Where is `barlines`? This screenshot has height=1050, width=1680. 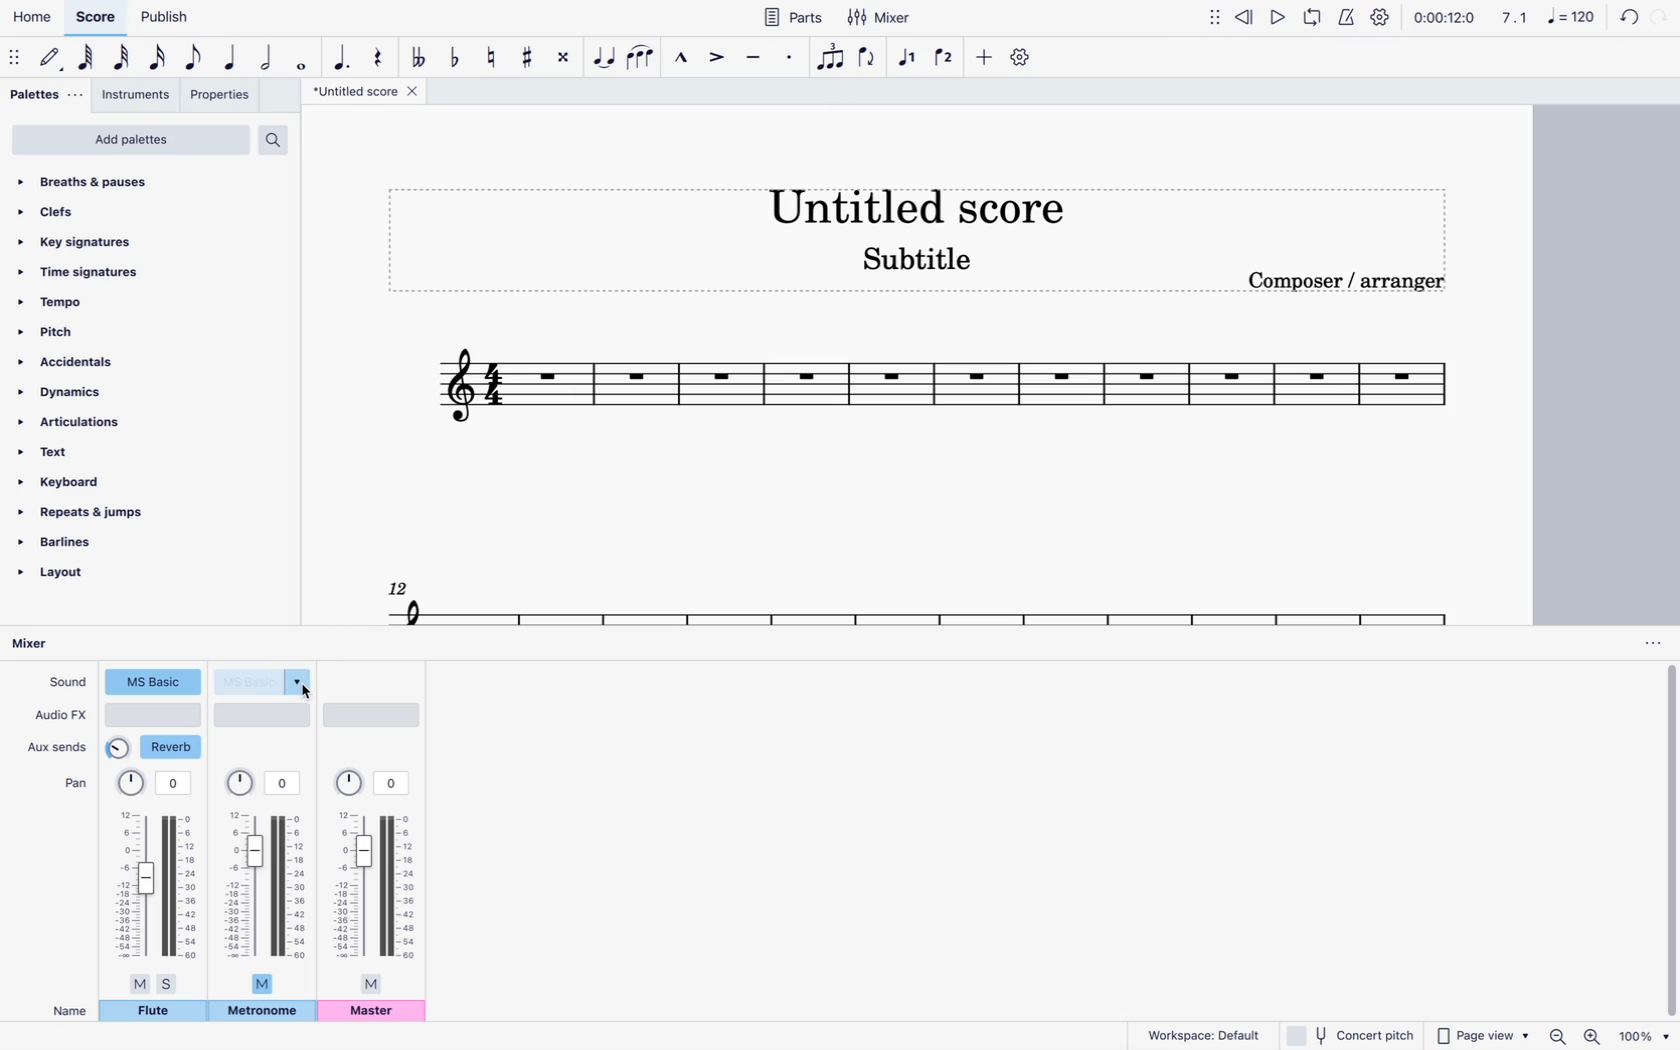 barlines is located at coordinates (95, 541).